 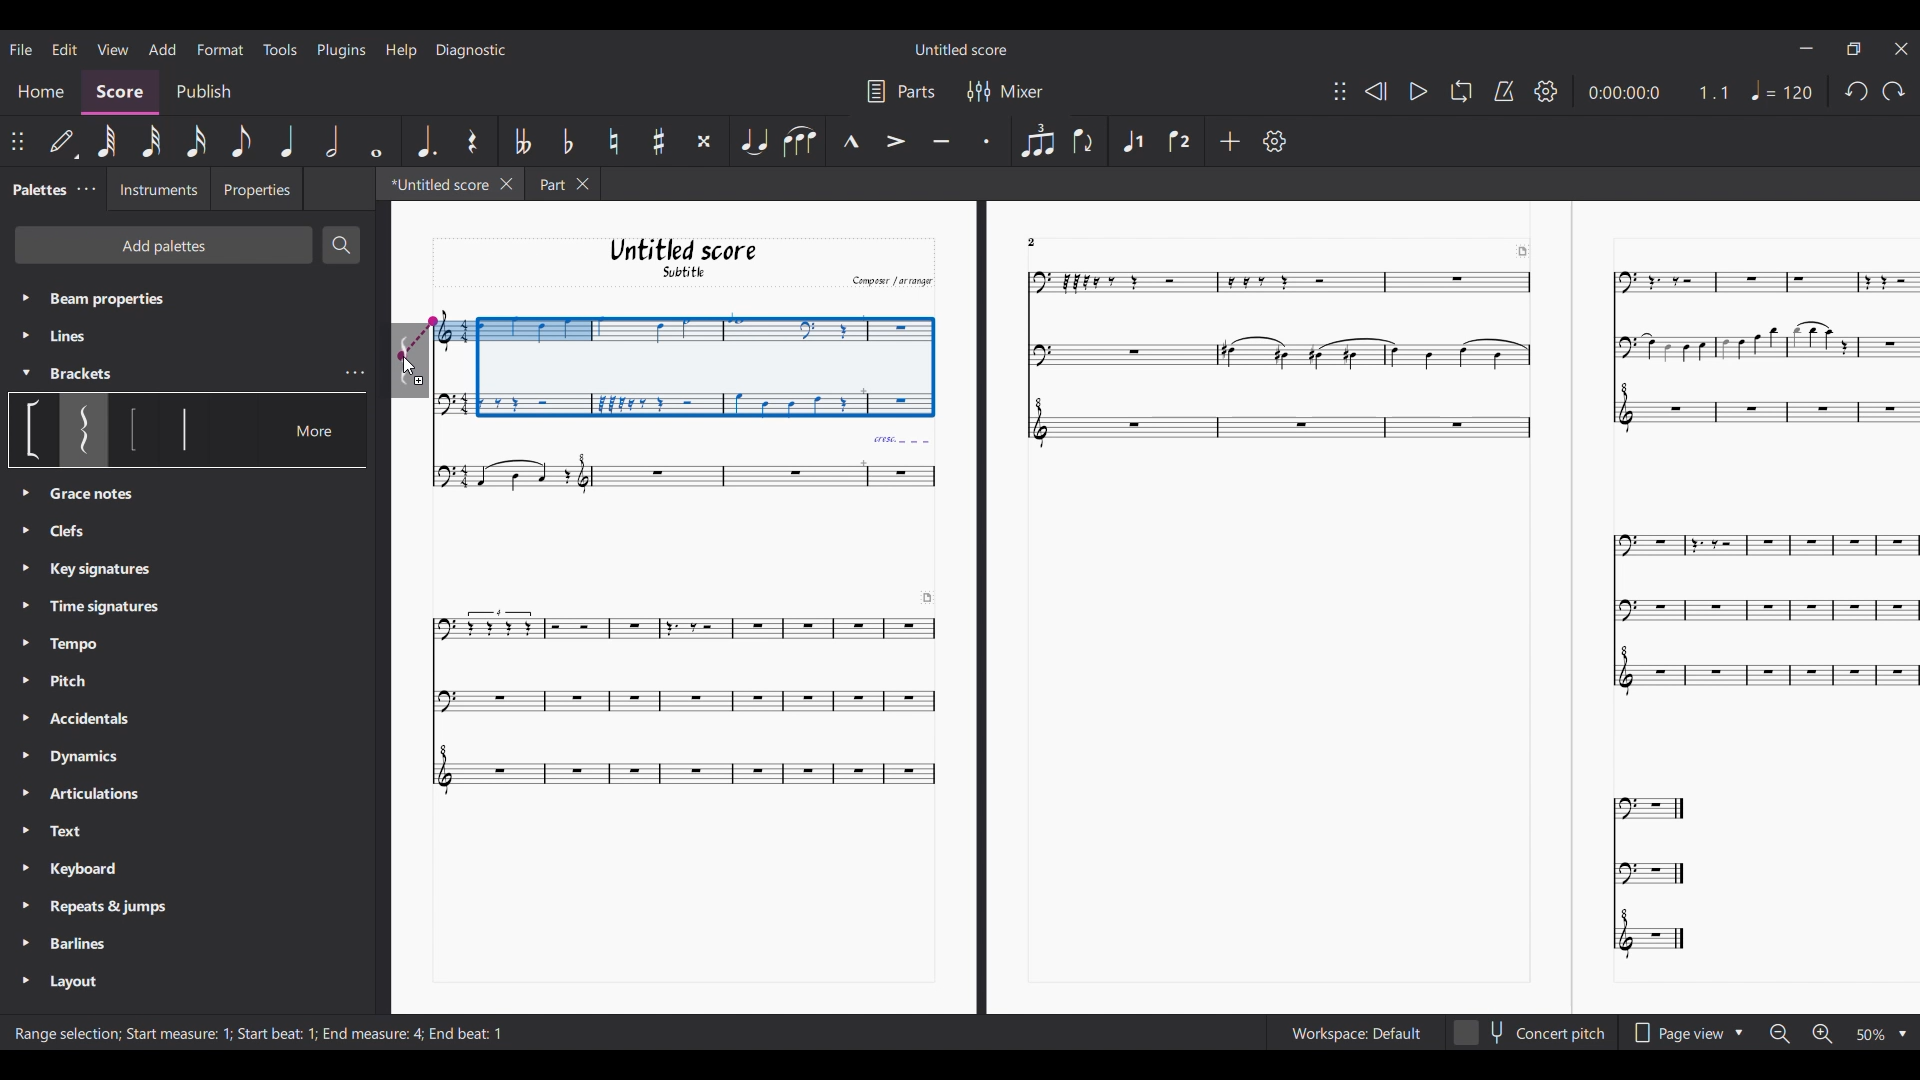 I want to click on , so click(x=690, y=478).